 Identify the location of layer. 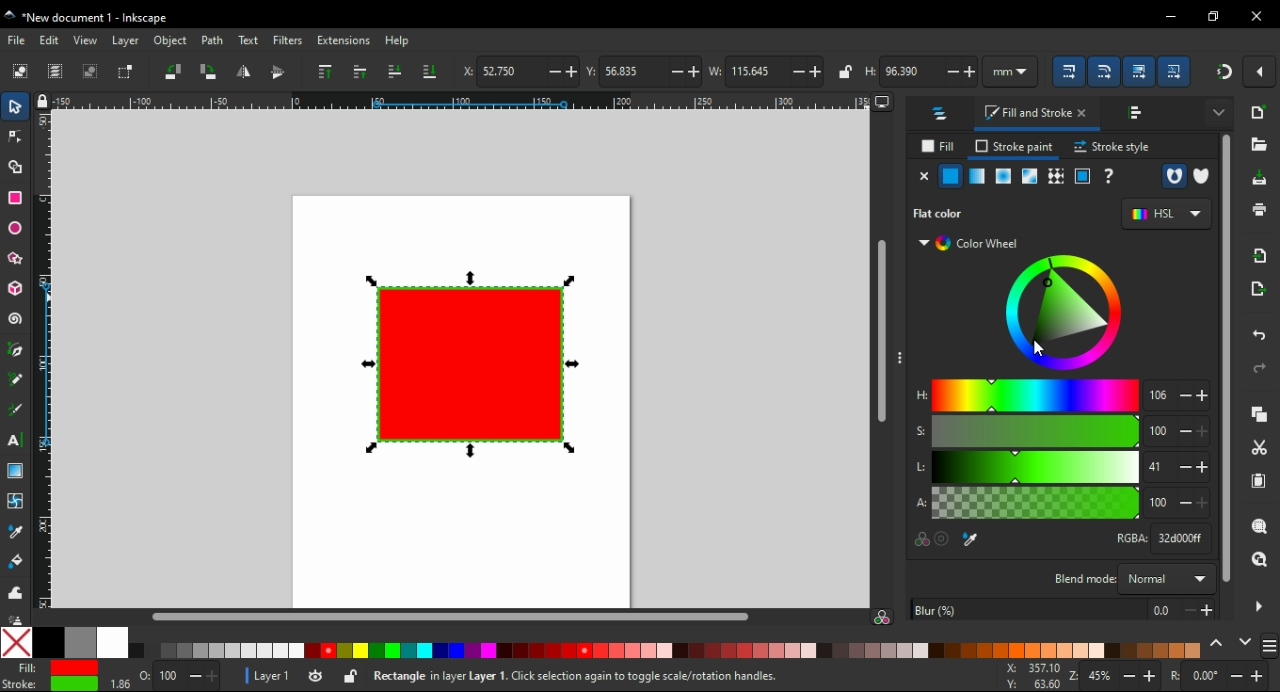
(126, 40).